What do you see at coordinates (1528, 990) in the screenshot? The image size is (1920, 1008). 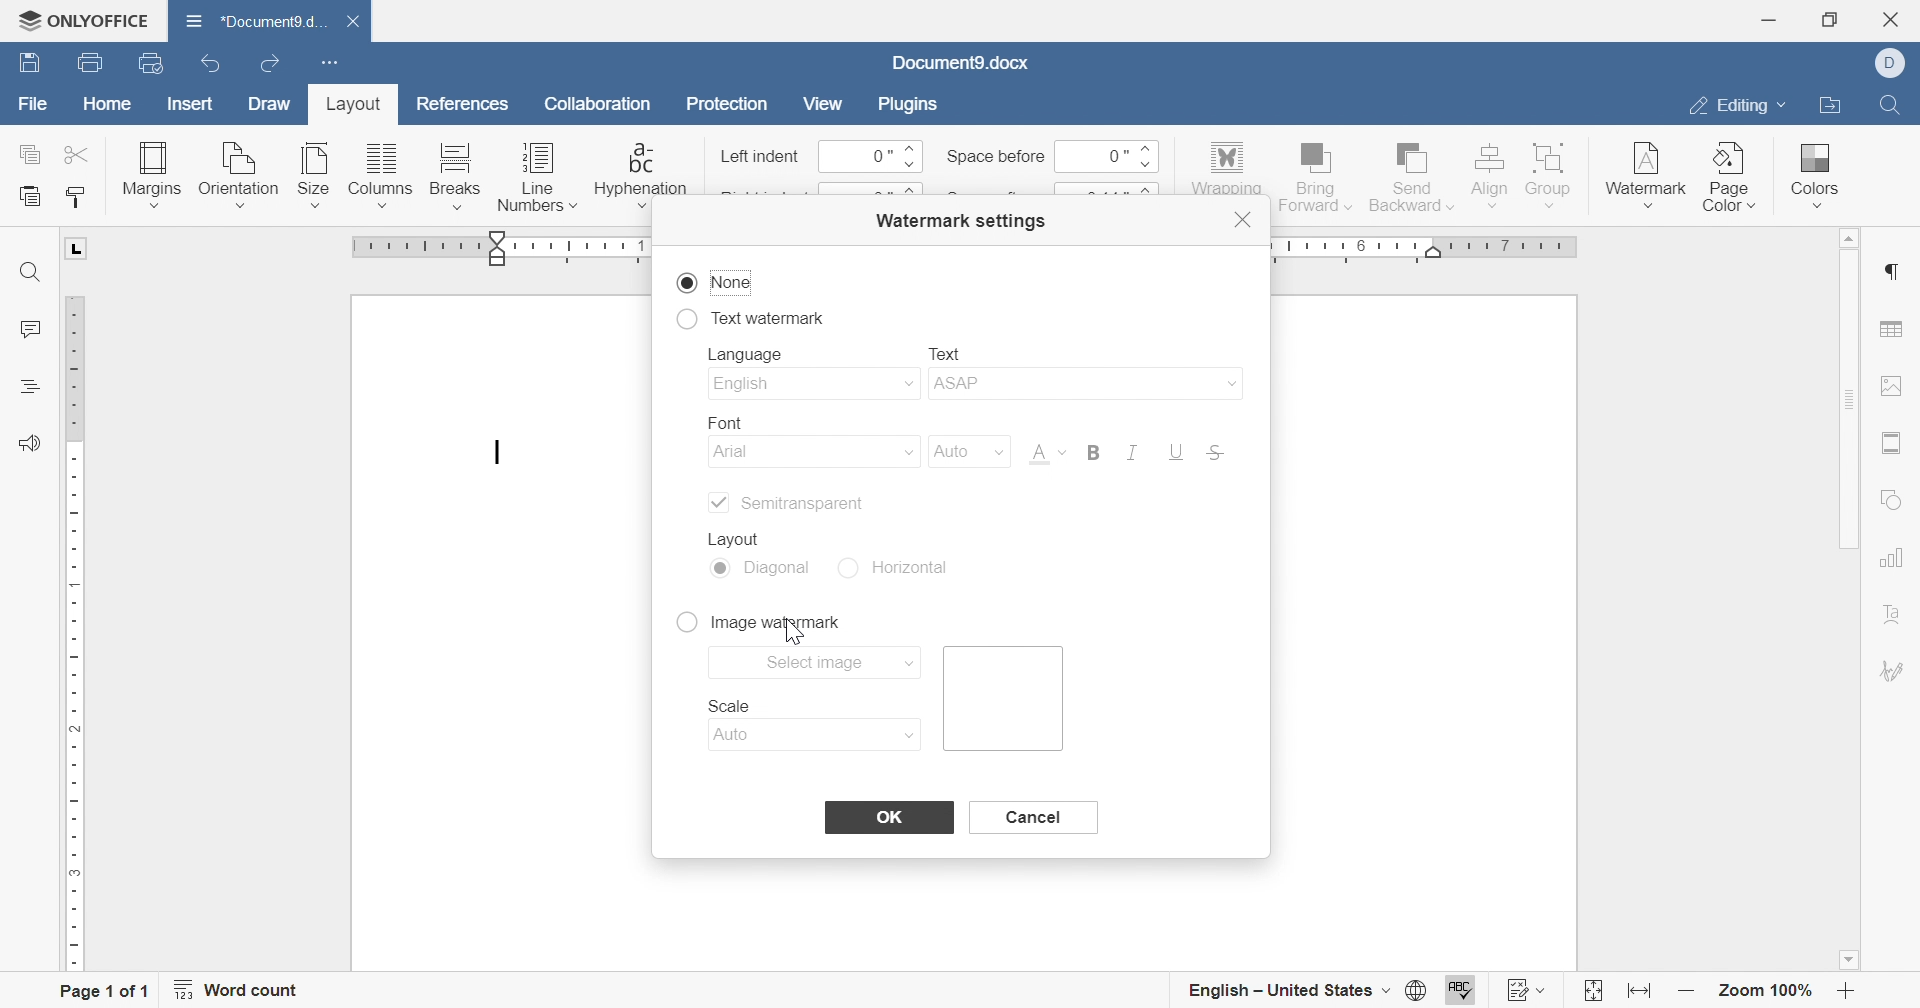 I see `track changes` at bounding box center [1528, 990].